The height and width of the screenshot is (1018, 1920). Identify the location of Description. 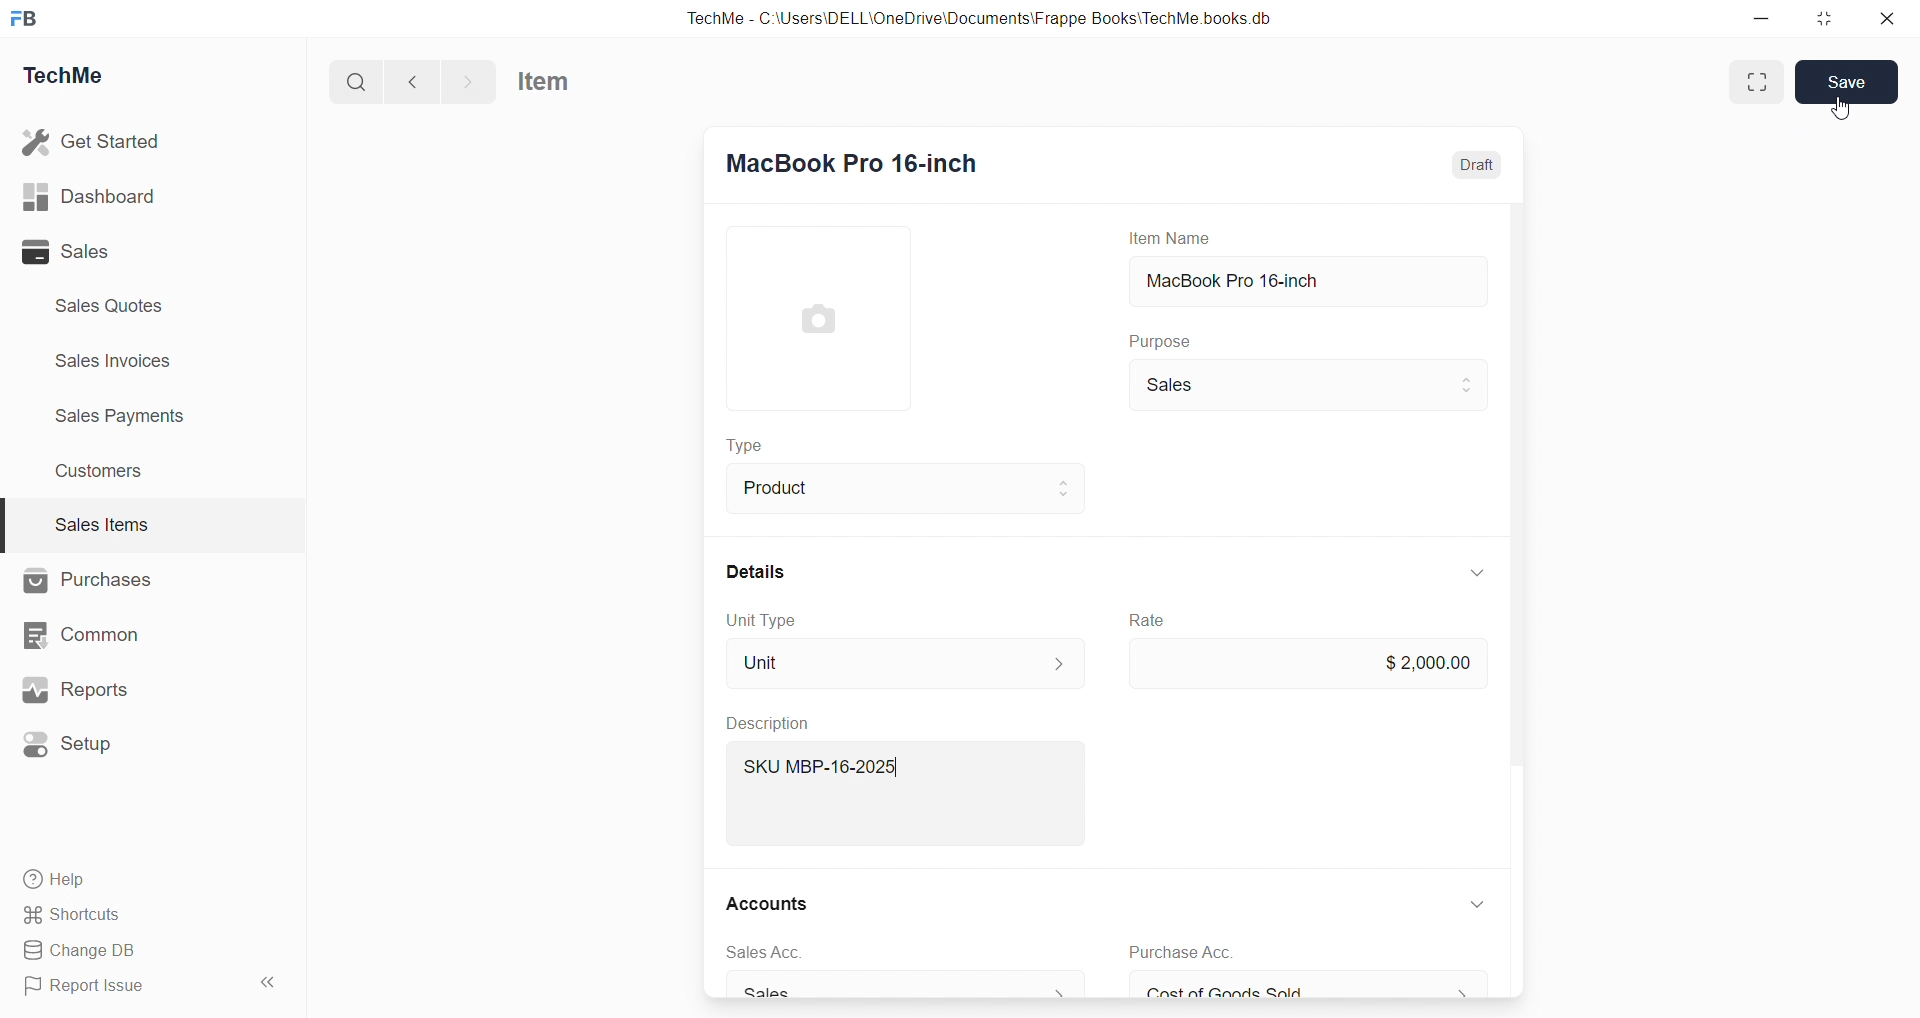
(772, 723).